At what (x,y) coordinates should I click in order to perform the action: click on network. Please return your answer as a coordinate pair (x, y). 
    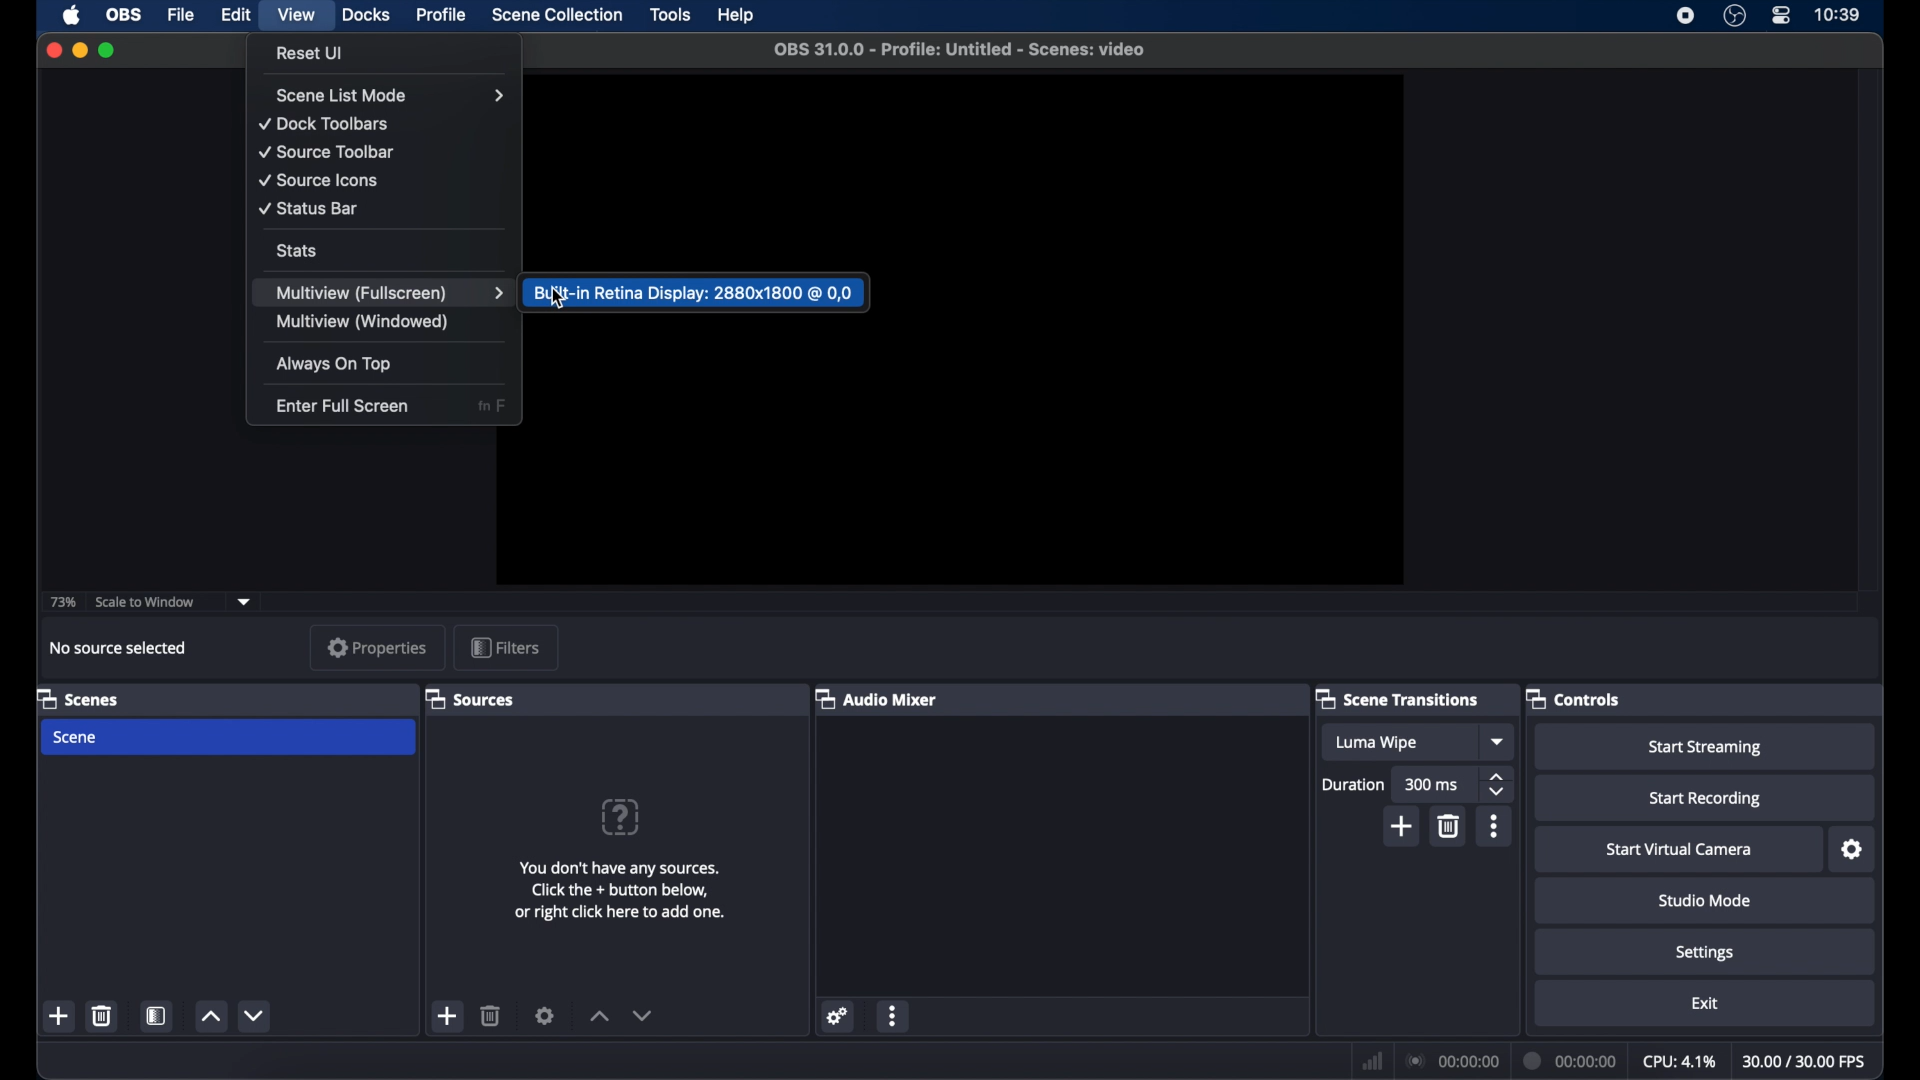
    Looking at the image, I should click on (1372, 1060).